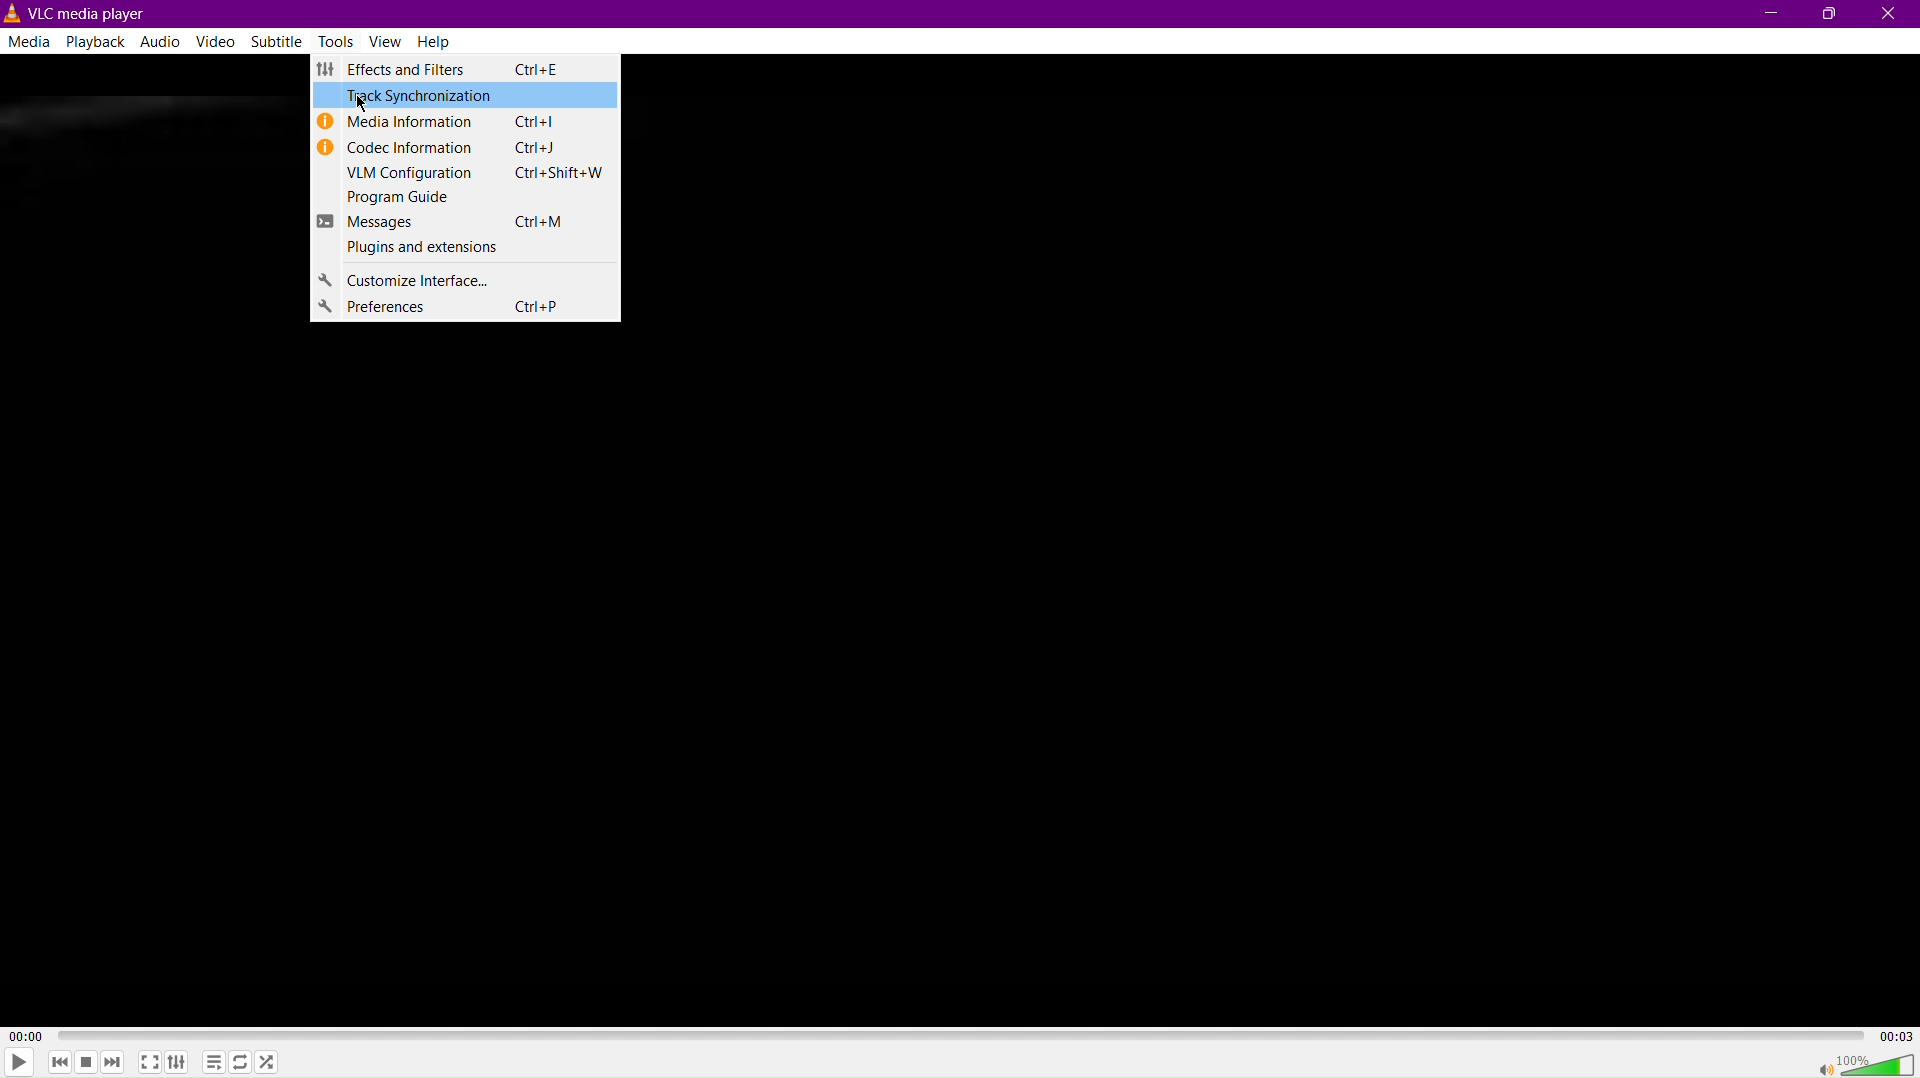 The width and height of the screenshot is (1920, 1078). Describe the element at coordinates (30, 46) in the screenshot. I see `Media ` at that location.